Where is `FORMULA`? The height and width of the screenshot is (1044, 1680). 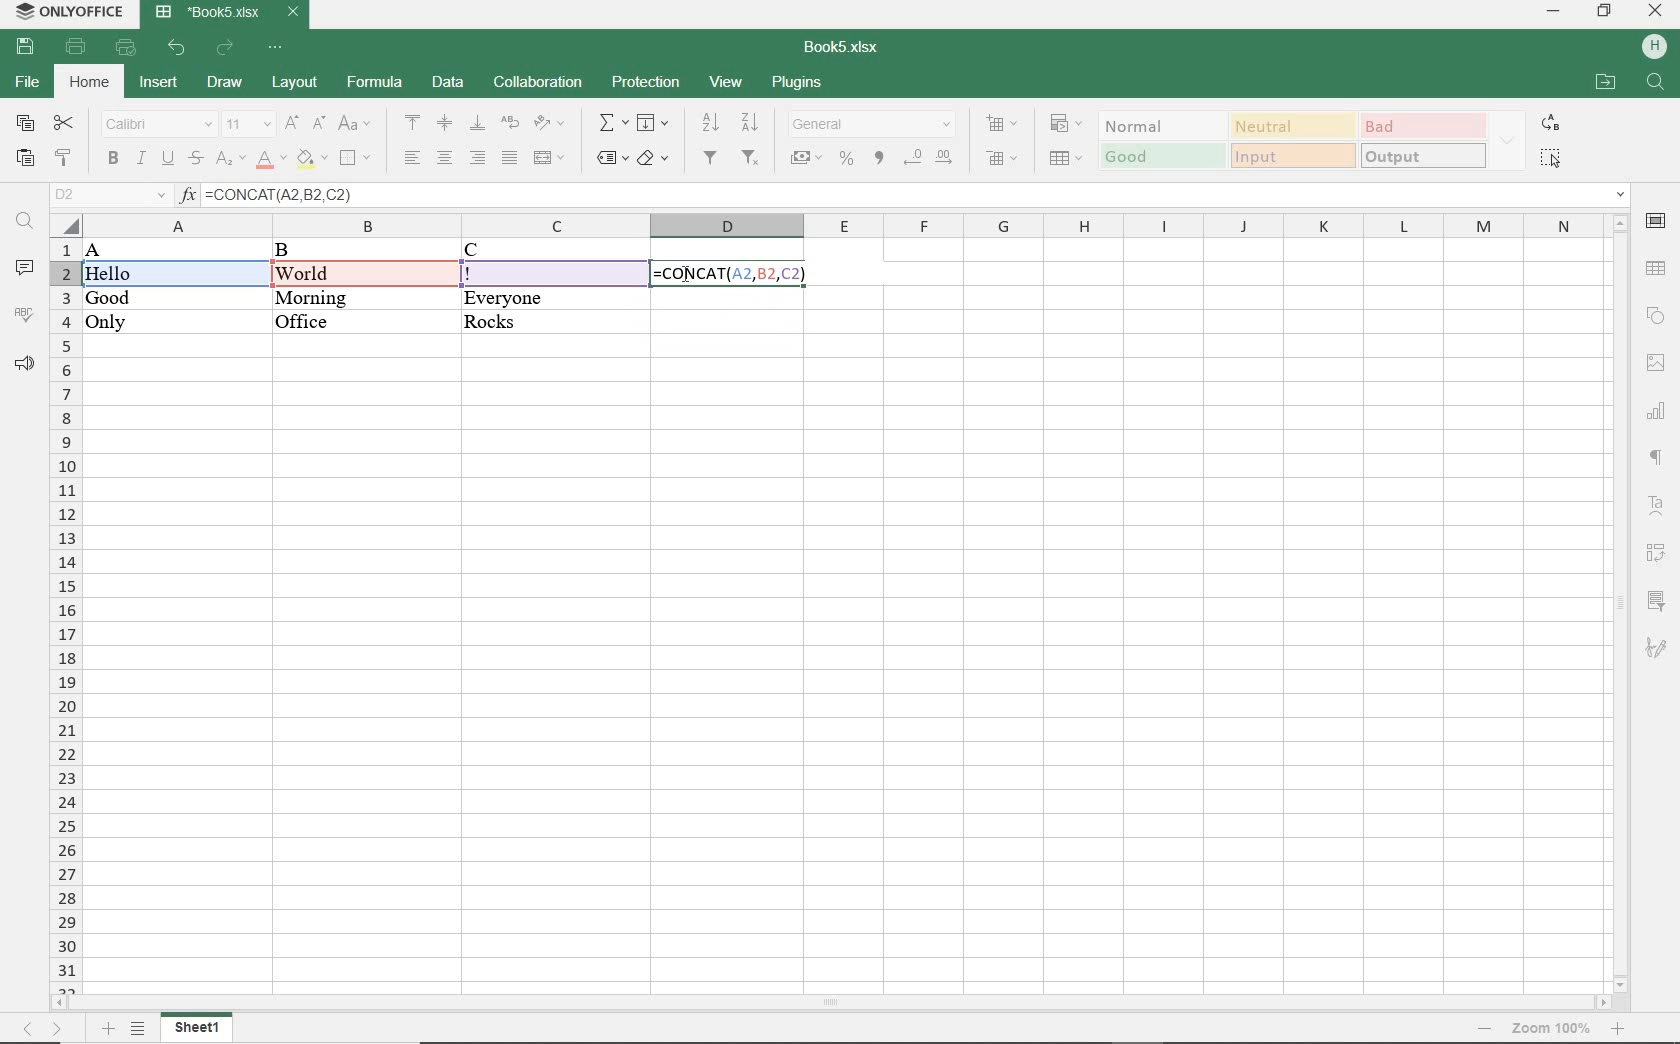 FORMULA is located at coordinates (729, 274).